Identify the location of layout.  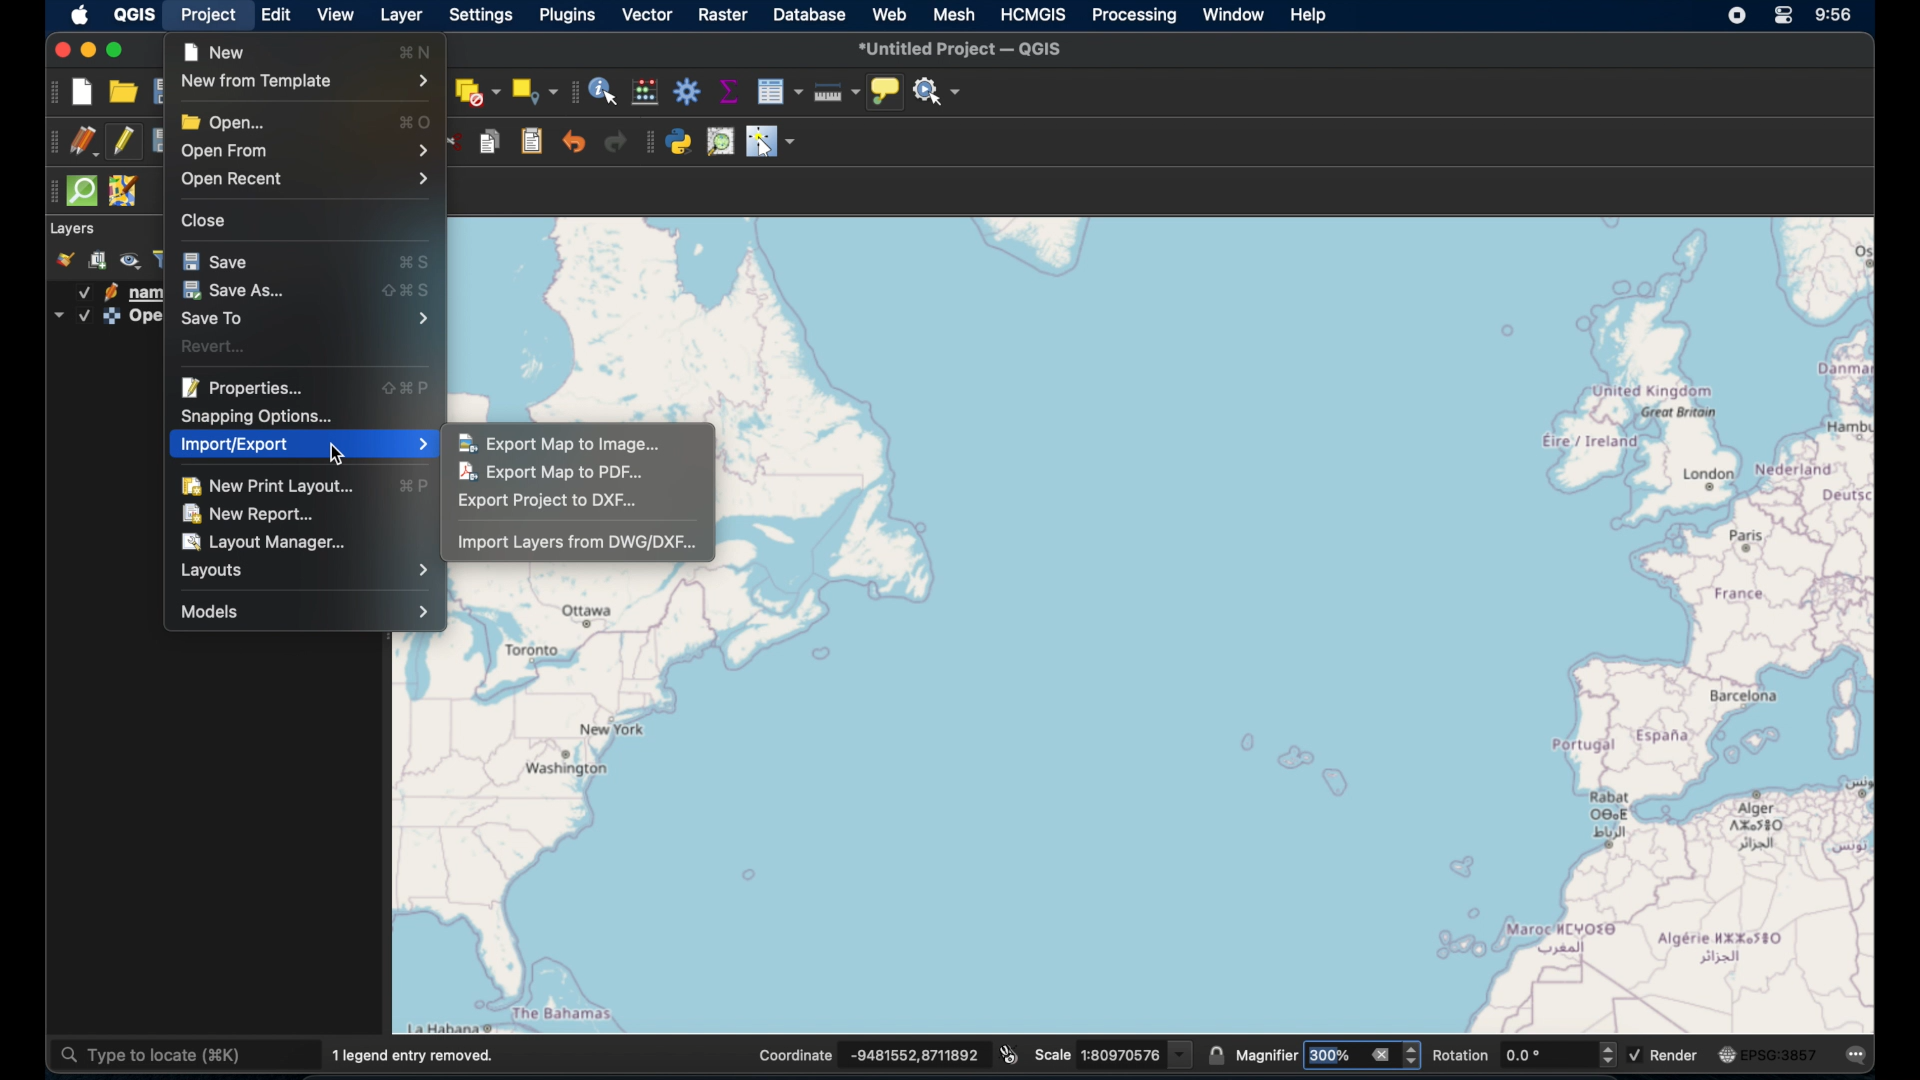
(307, 571).